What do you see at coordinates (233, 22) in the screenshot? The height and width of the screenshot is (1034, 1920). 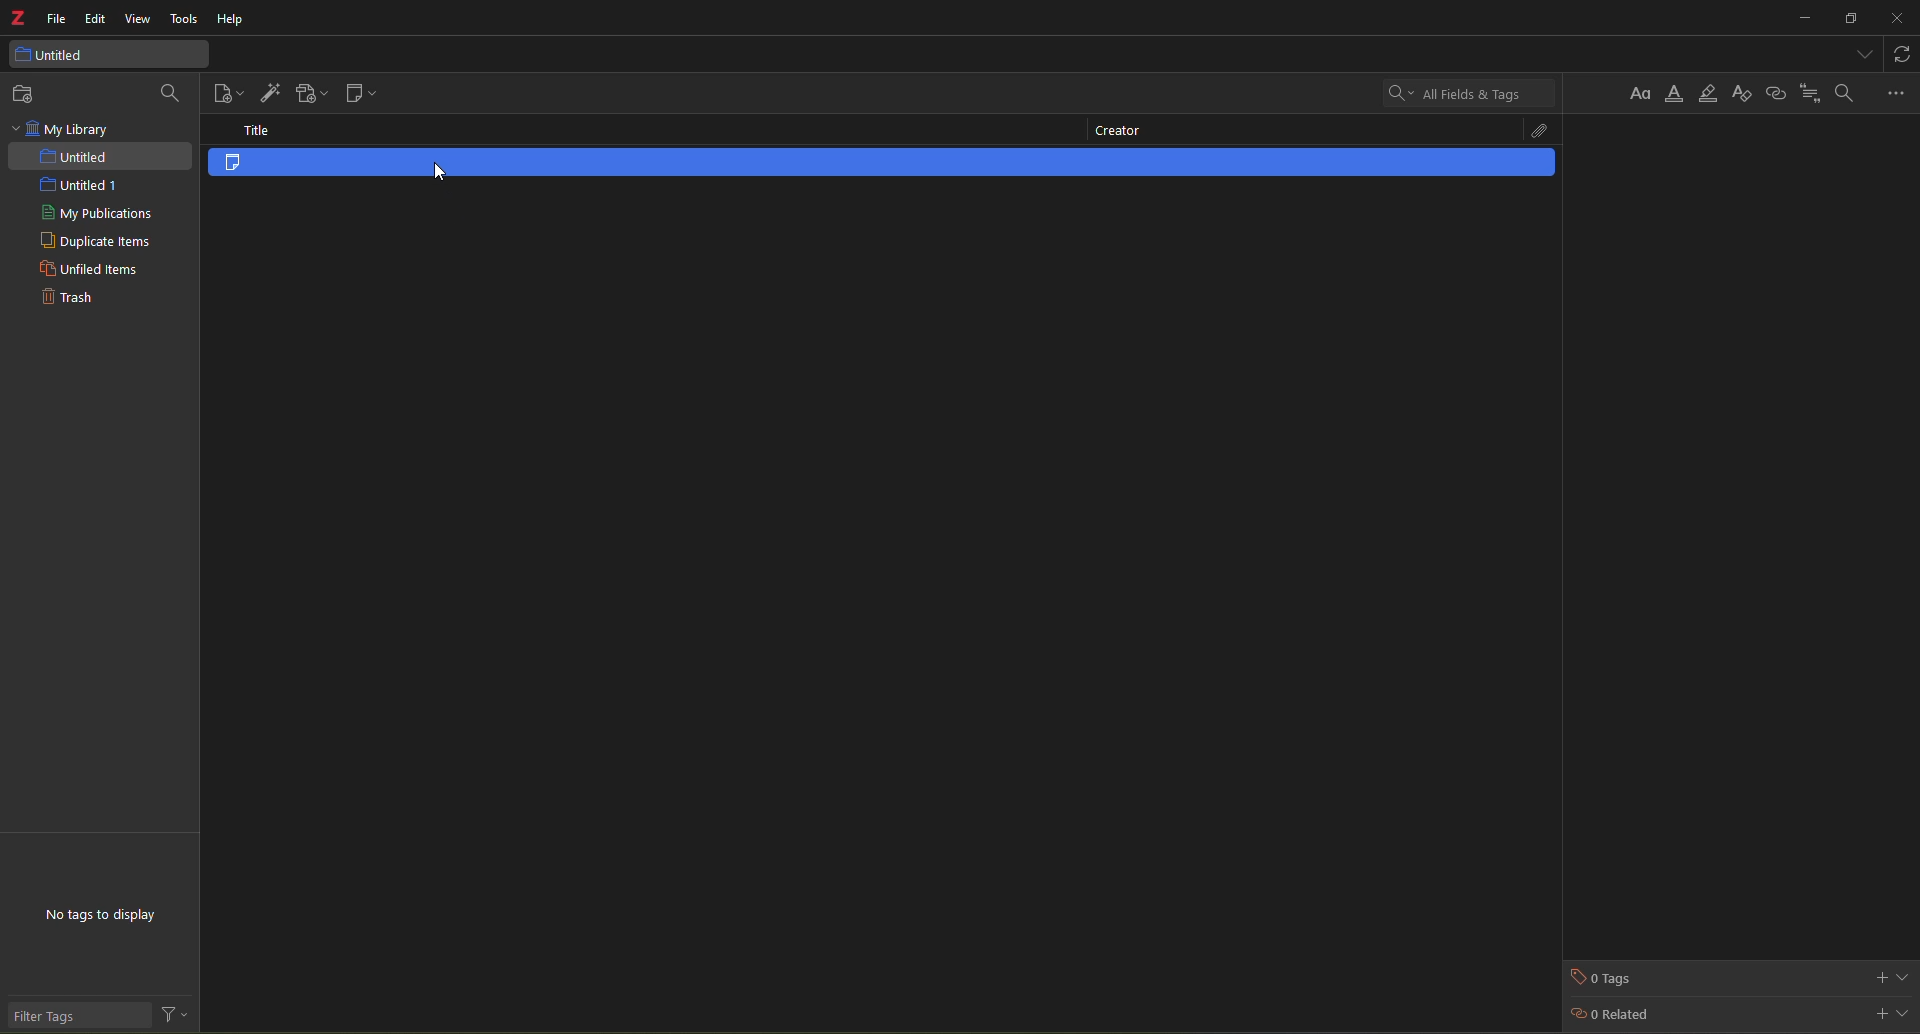 I see `help` at bounding box center [233, 22].